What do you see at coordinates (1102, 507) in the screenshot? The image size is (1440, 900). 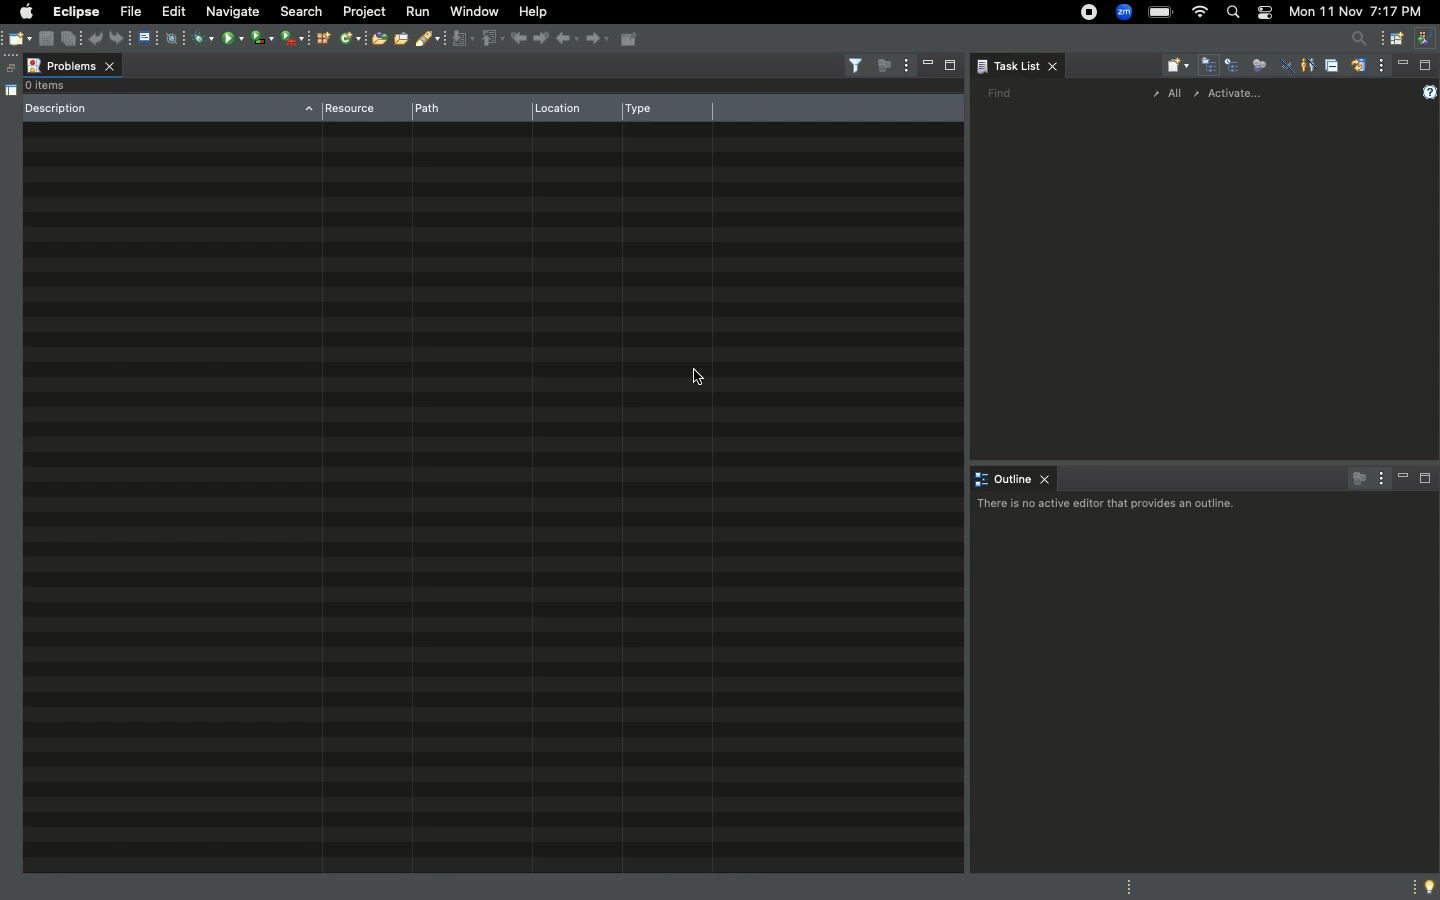 I see `there is no active editor that provides an outline` at bounding box center [1102, 507].